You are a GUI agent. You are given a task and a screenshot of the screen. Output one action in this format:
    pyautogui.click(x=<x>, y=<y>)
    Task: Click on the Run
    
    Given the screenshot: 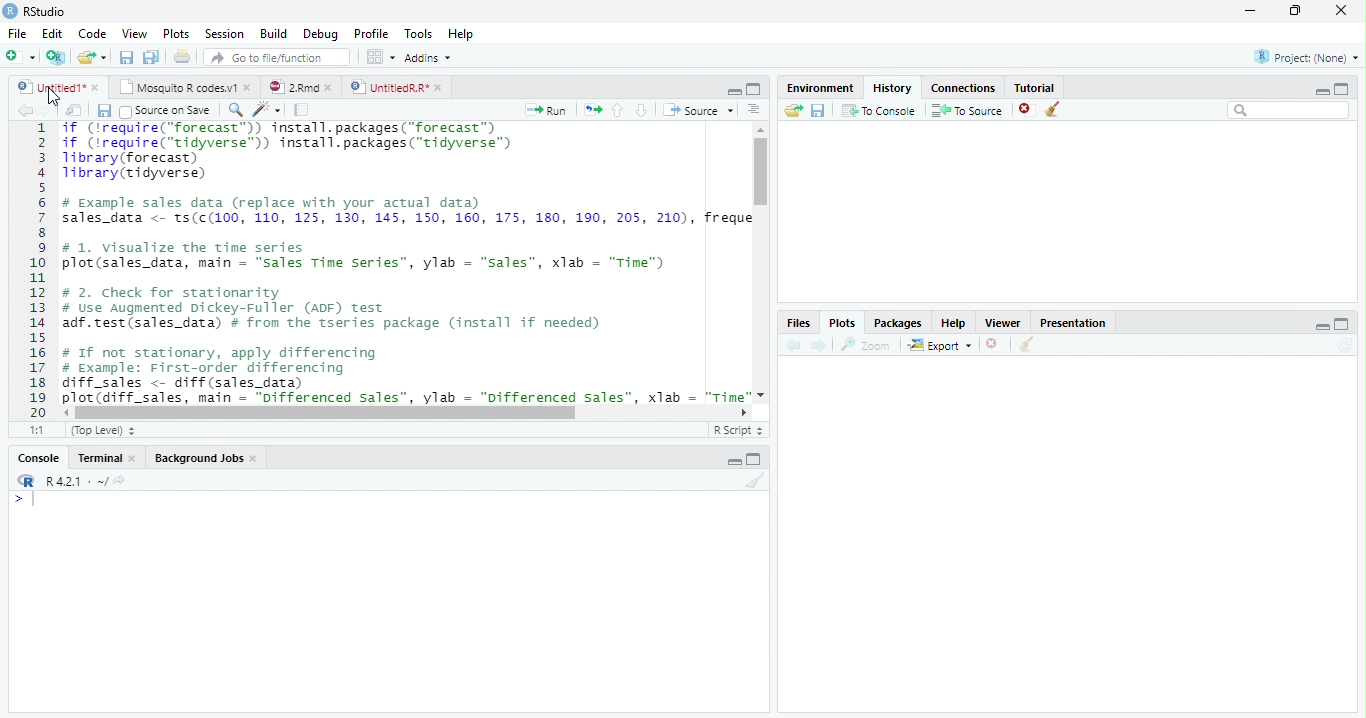 What is the action you would take?
    pyautogui.click(x=542, y=111)
    